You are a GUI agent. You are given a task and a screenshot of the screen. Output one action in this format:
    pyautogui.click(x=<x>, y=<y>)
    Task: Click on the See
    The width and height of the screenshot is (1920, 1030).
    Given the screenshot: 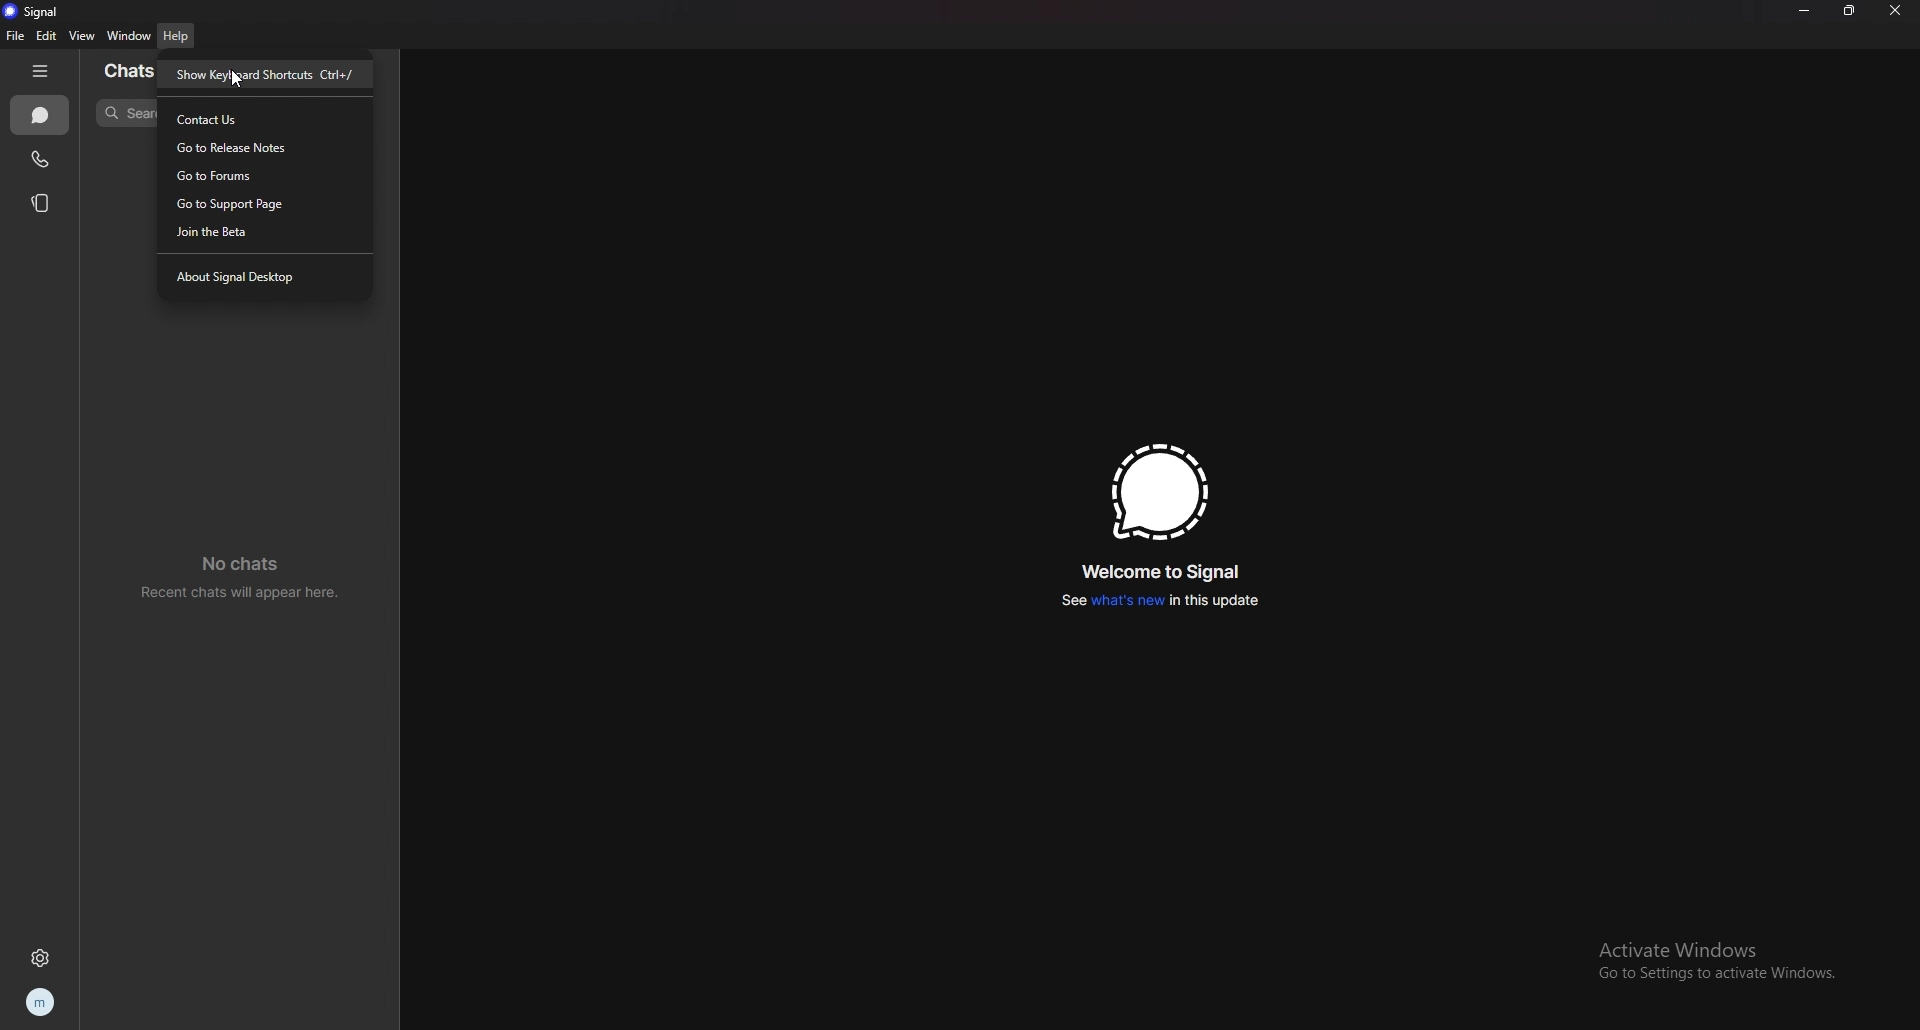 What is the action you would take?
    pyautogui.click(x=1065, y=603)
    